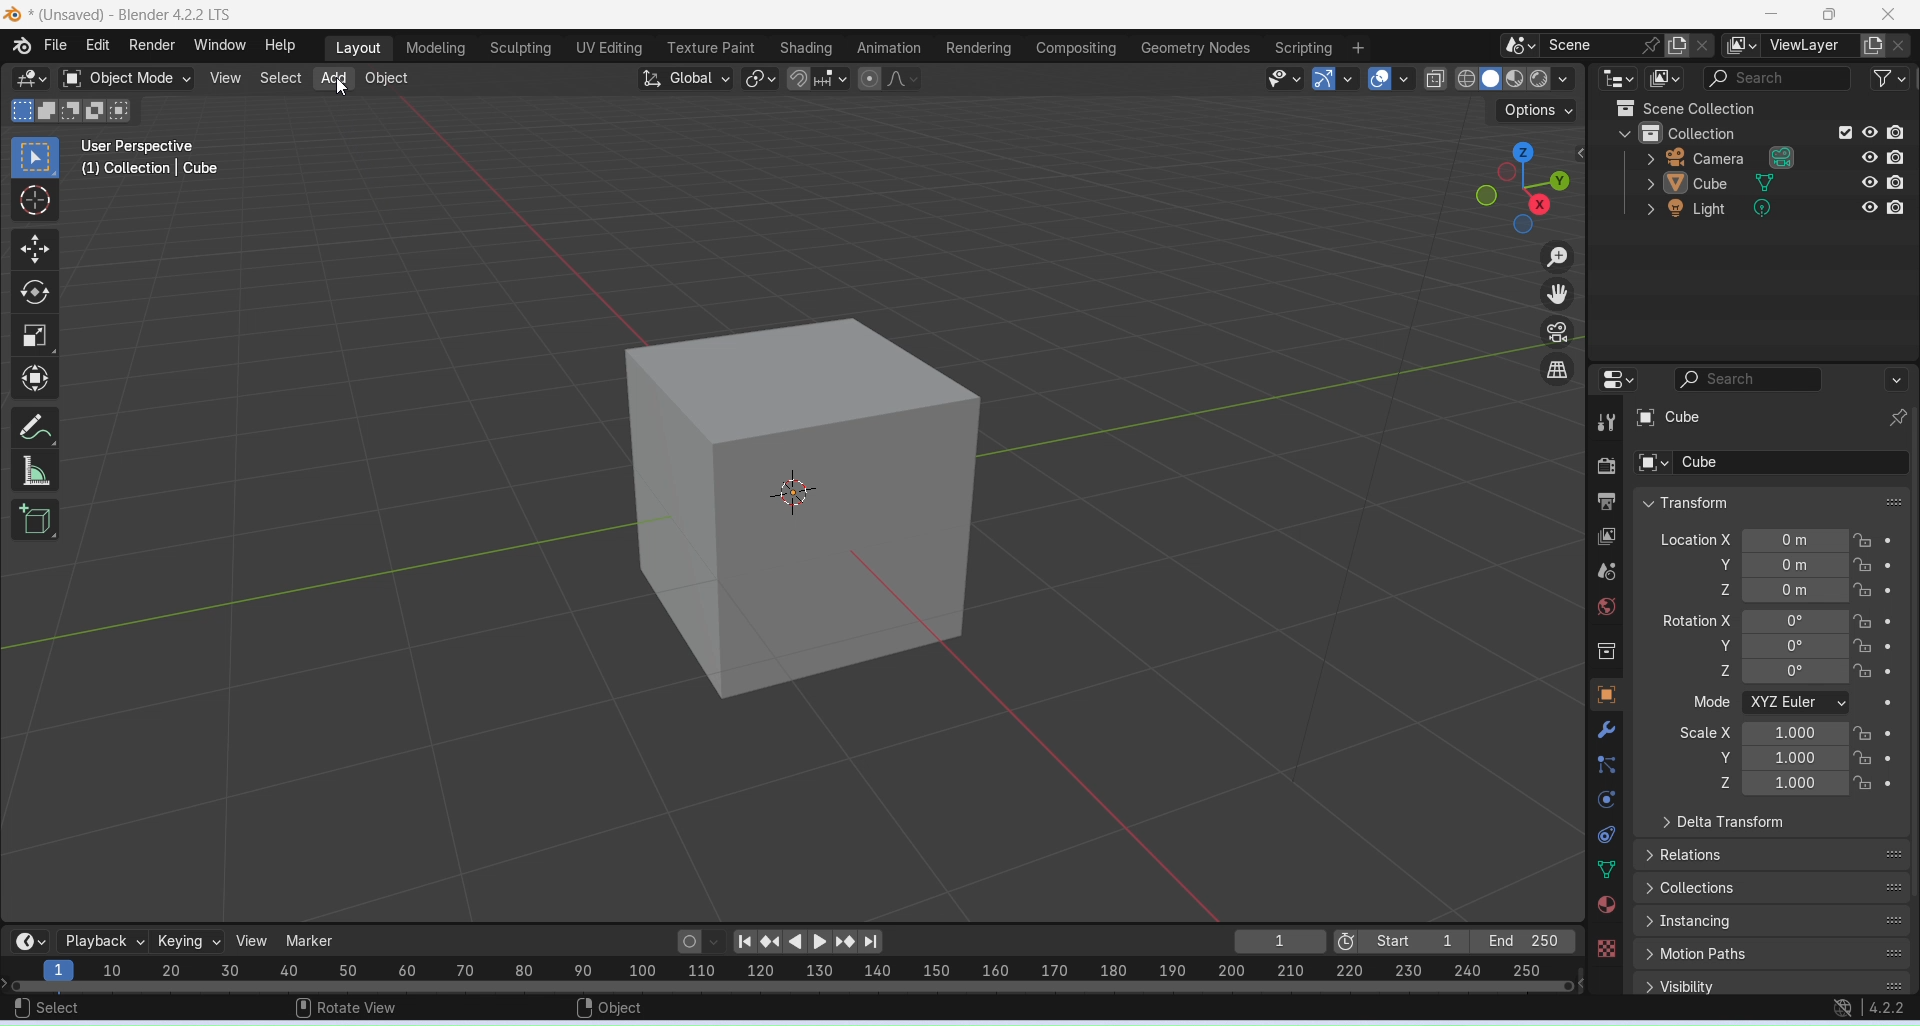  I want to click on Z scale, so click(1819, 783).